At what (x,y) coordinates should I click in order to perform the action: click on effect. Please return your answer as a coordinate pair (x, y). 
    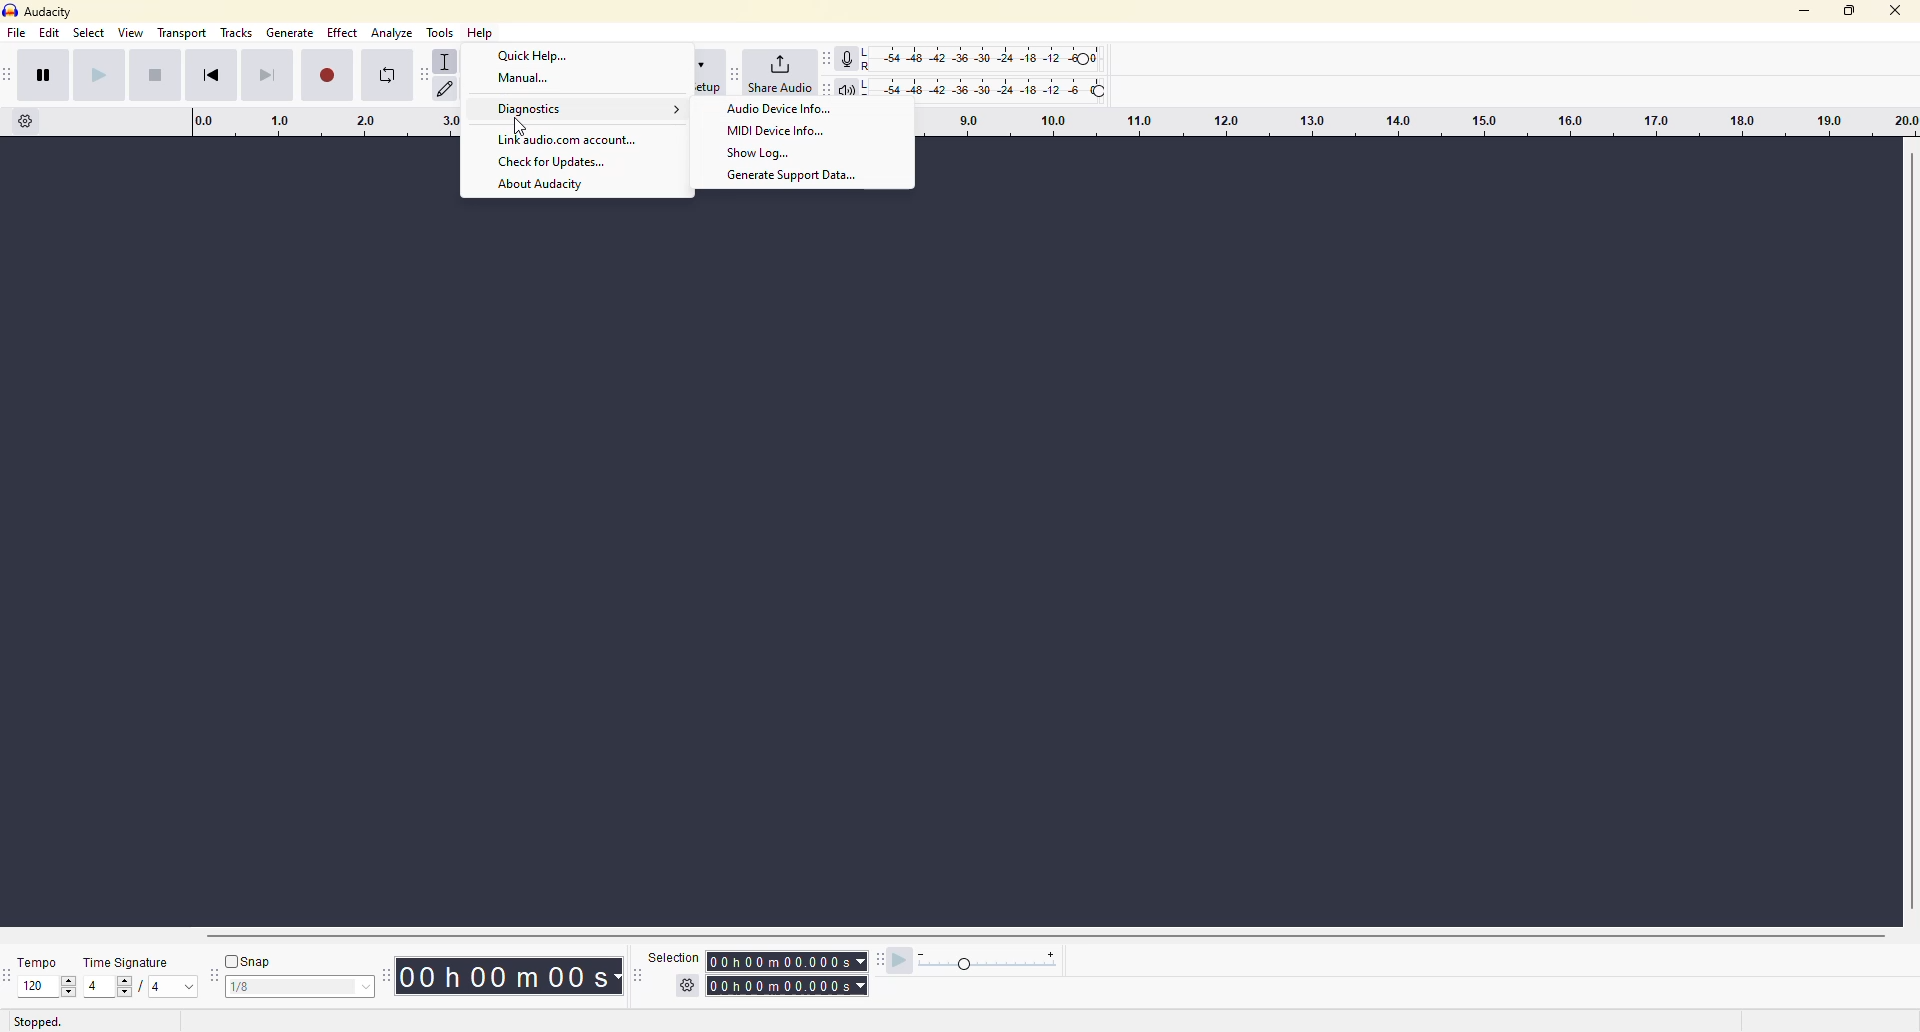
    Looking at the image, I should click on (342, 35).